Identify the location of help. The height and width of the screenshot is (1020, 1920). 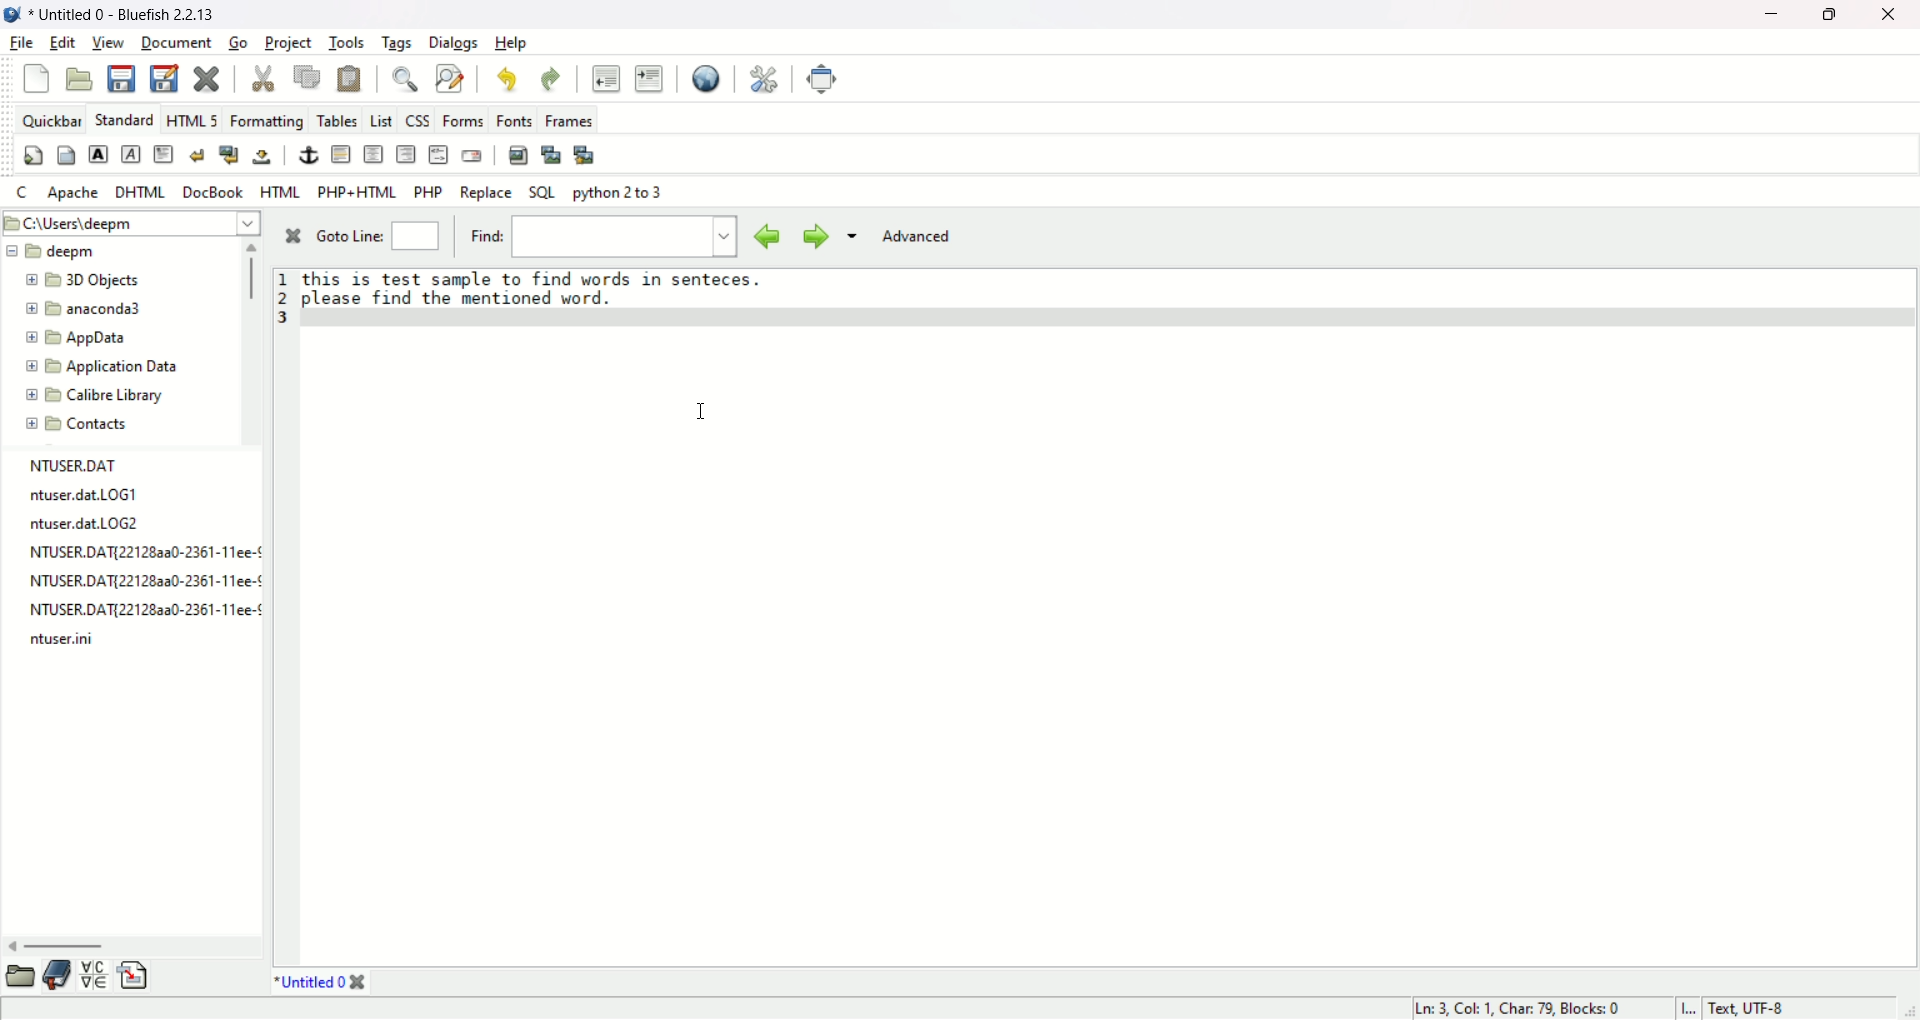
(512, 43).